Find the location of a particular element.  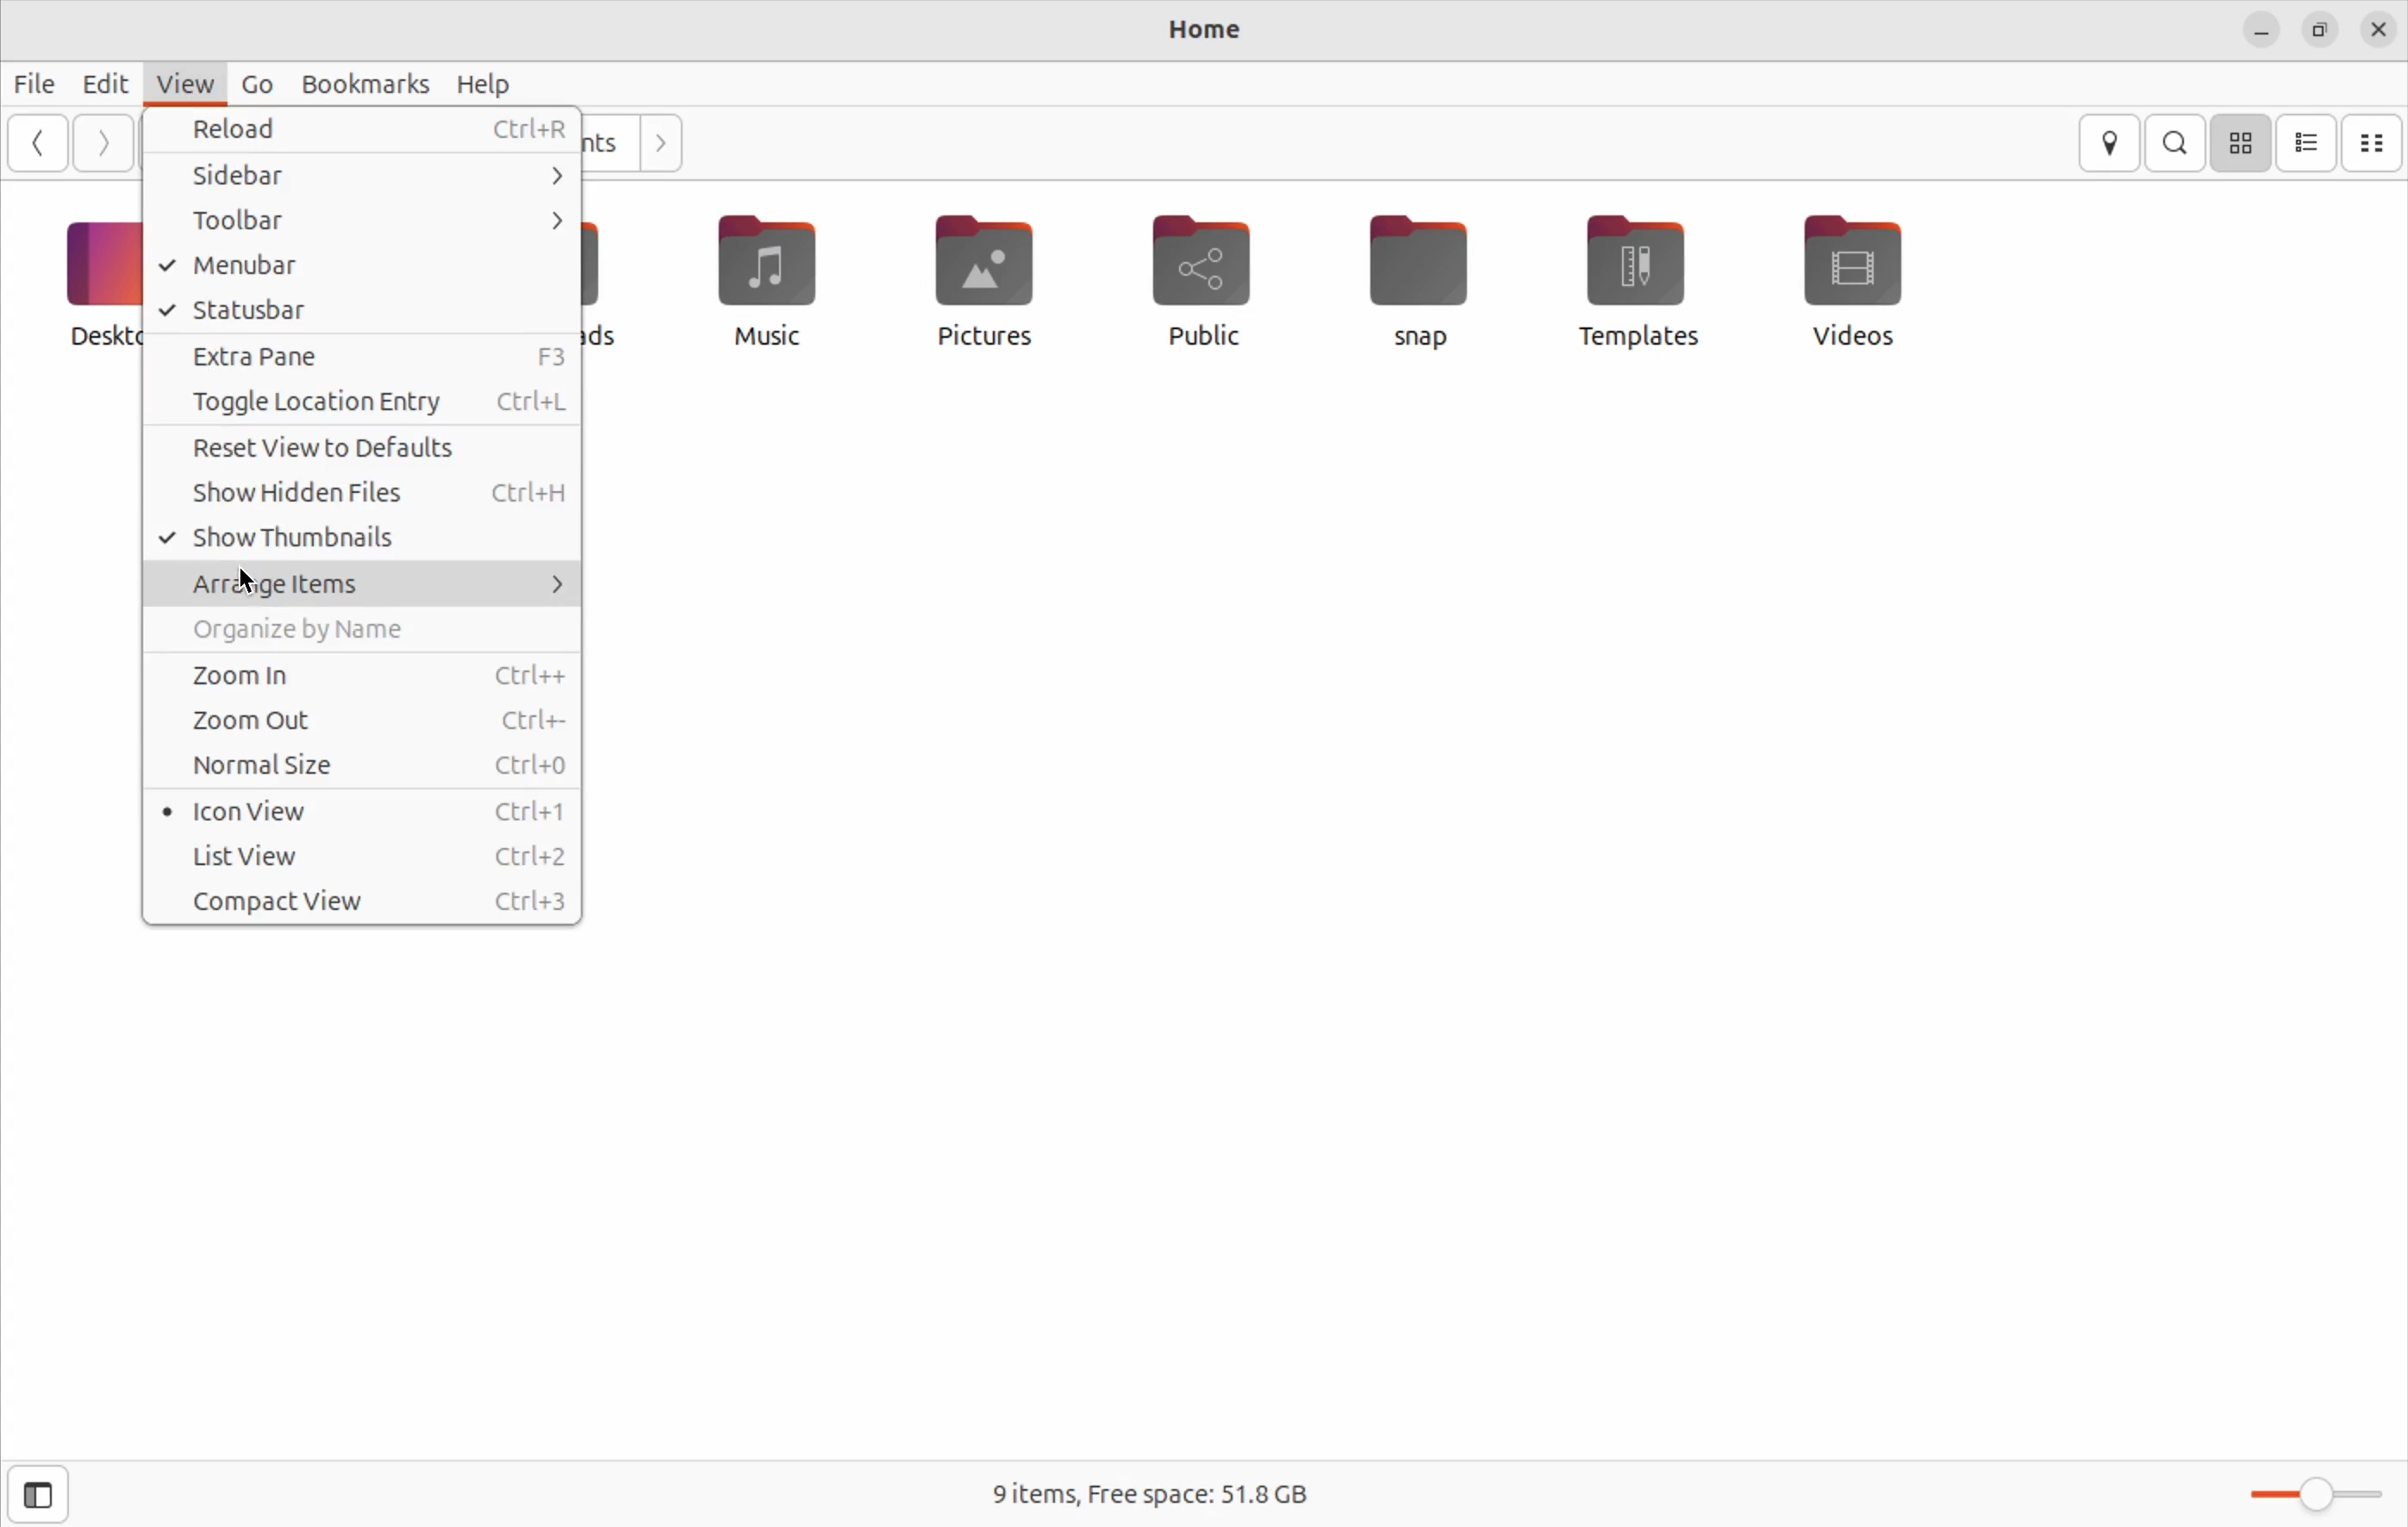

resize is located at coordinates (2318, 29).